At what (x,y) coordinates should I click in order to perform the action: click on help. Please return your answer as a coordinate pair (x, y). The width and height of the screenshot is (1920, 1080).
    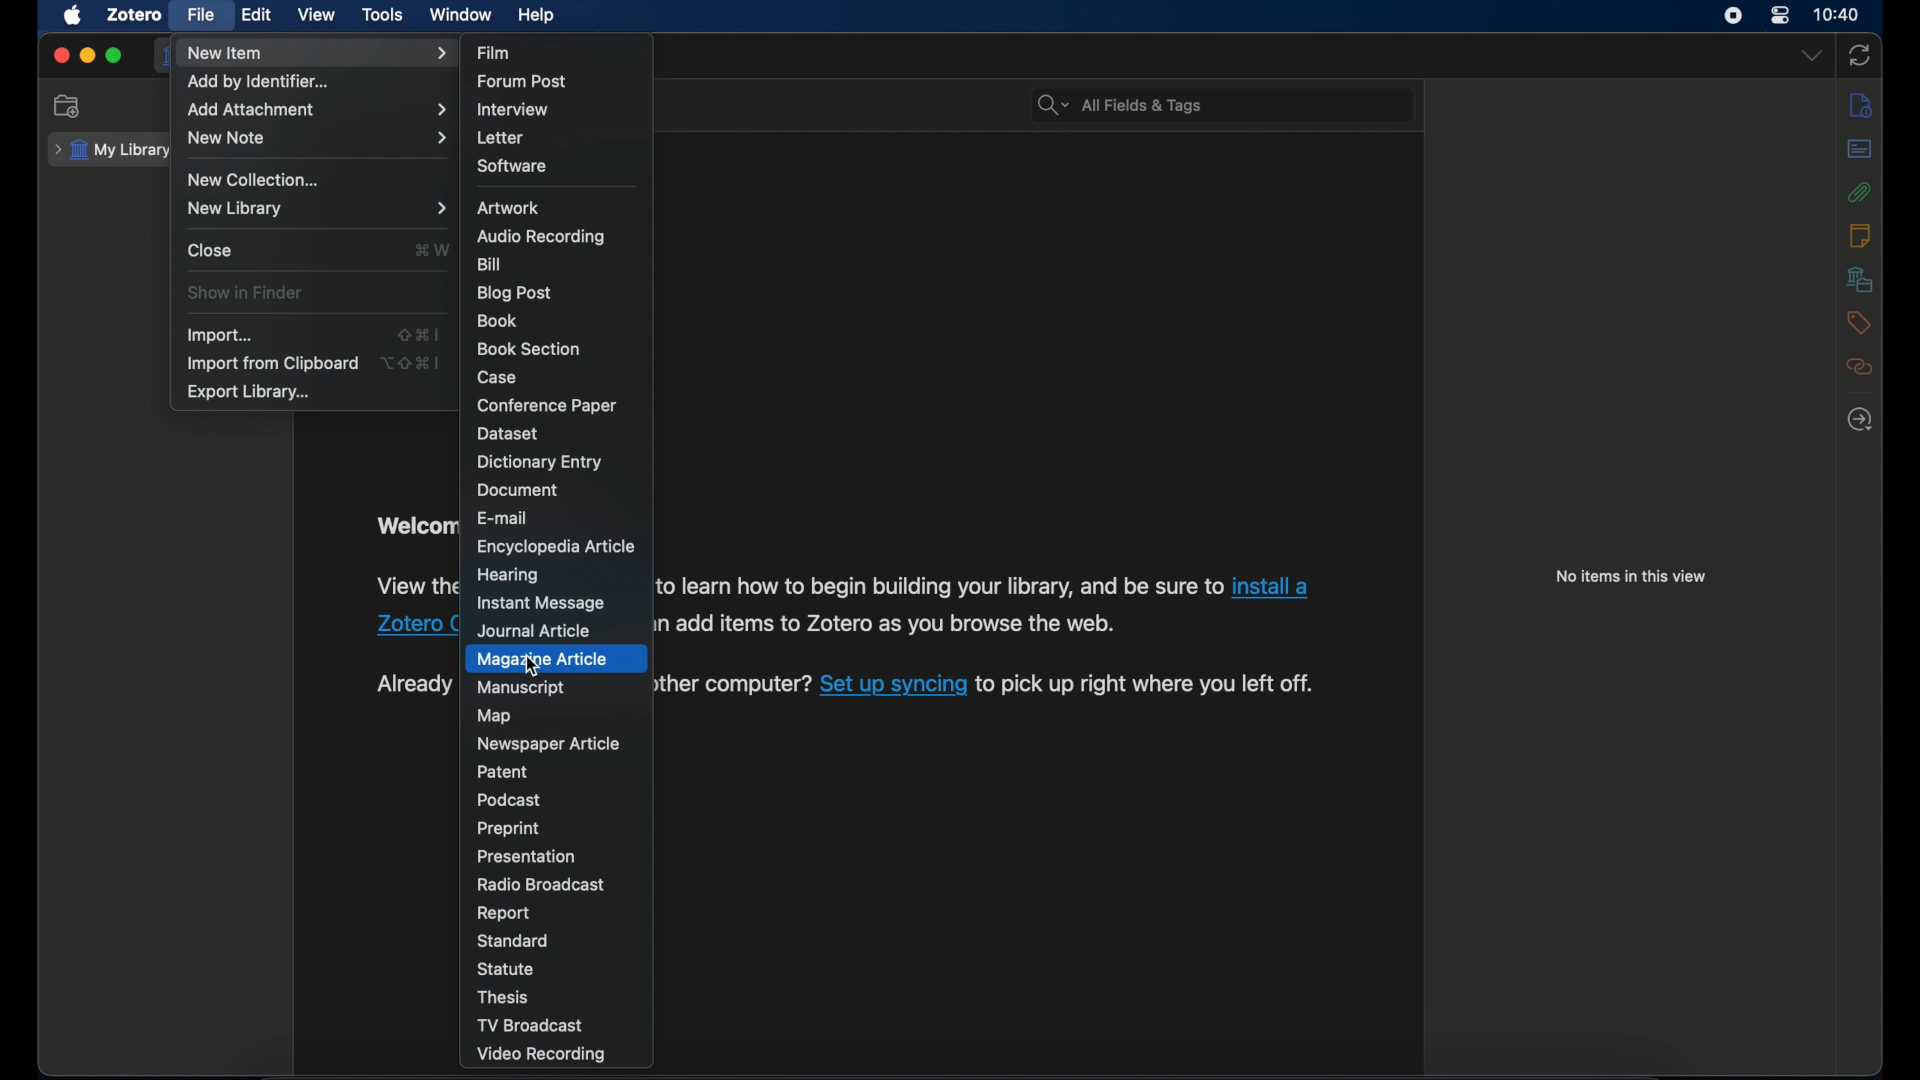
    Looking at the image, I should click on (536, 16).